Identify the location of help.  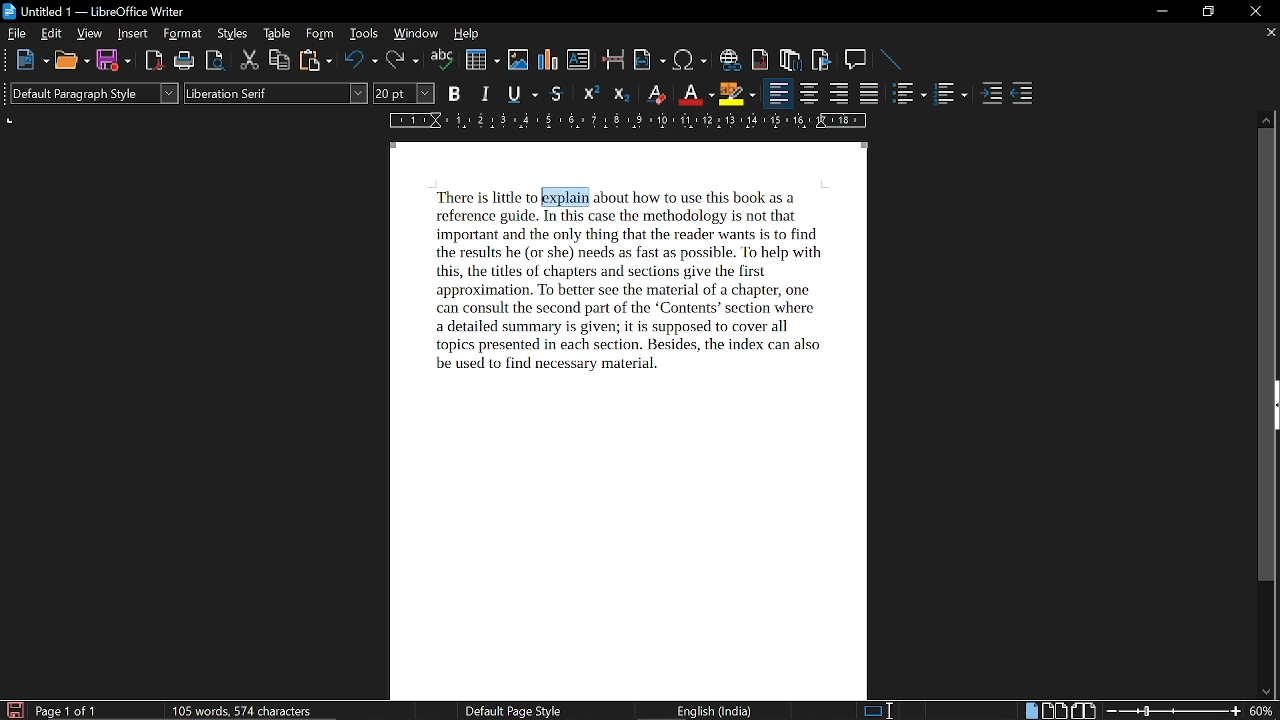
(464, 34).